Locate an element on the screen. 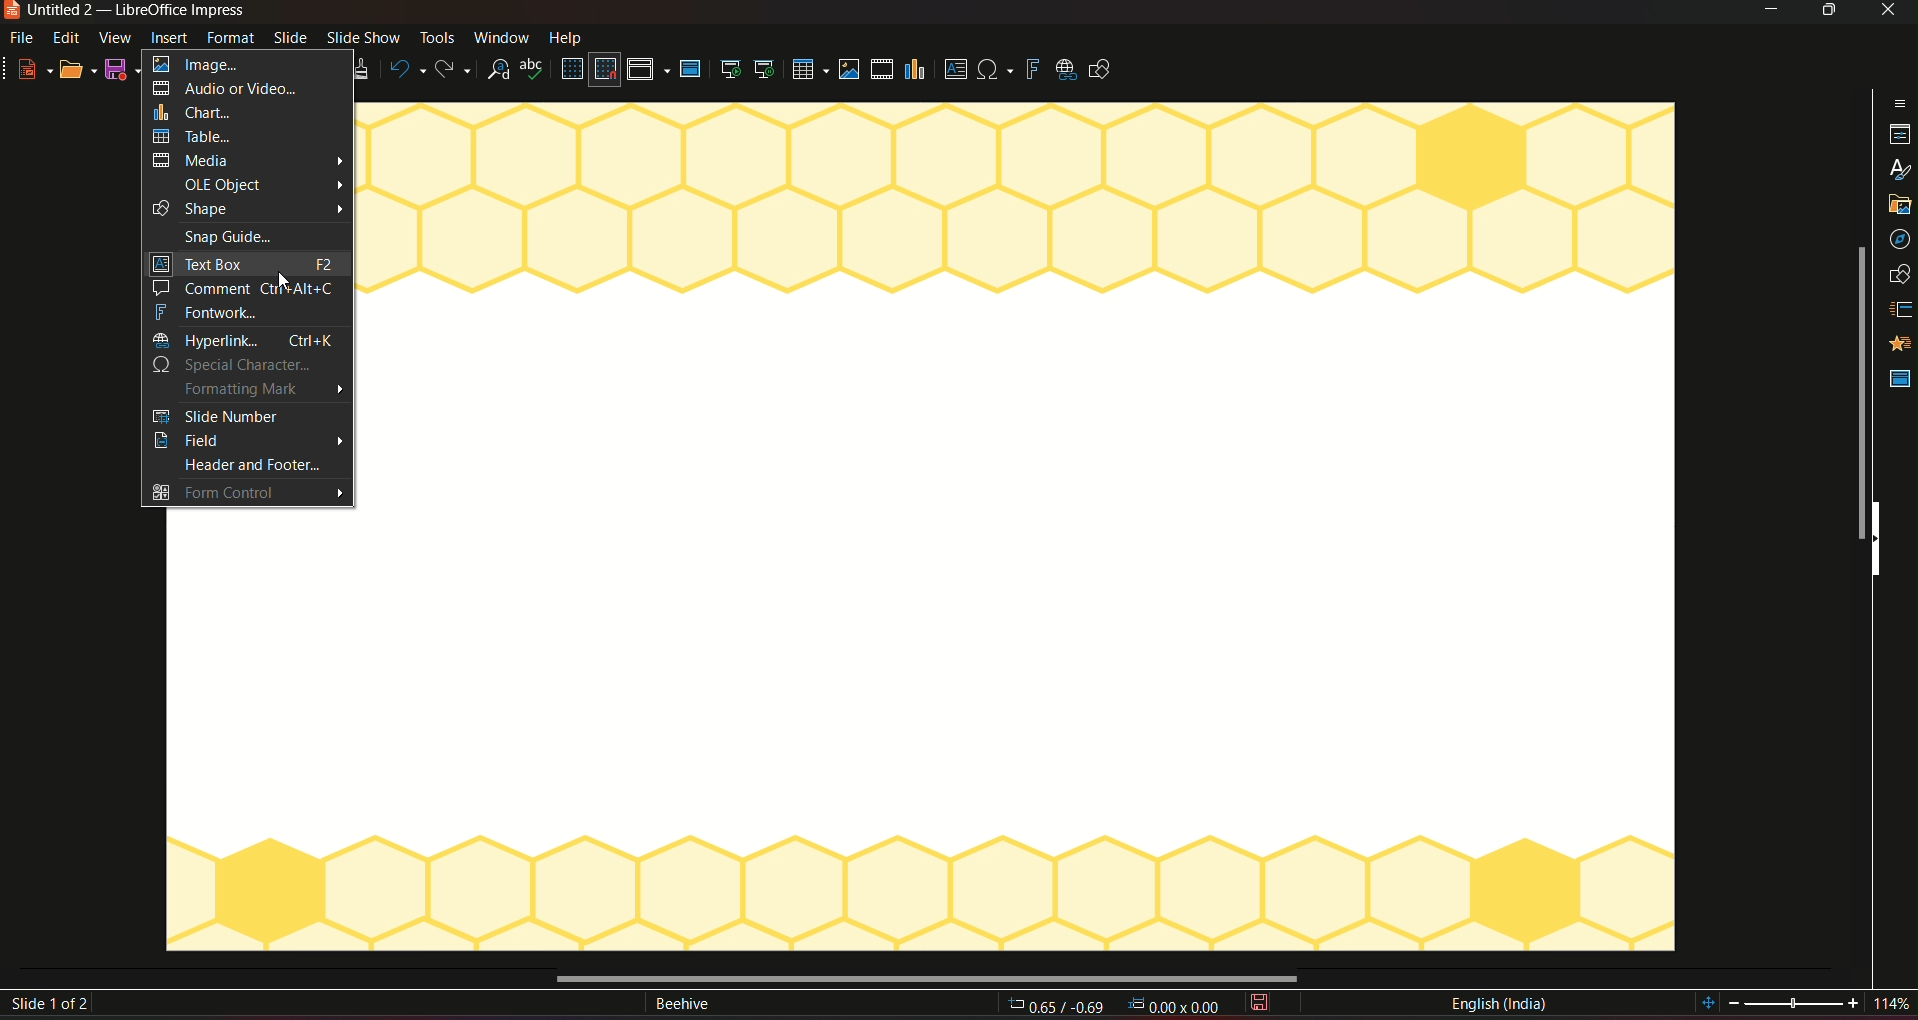  window is located at coordinates (501, 37).